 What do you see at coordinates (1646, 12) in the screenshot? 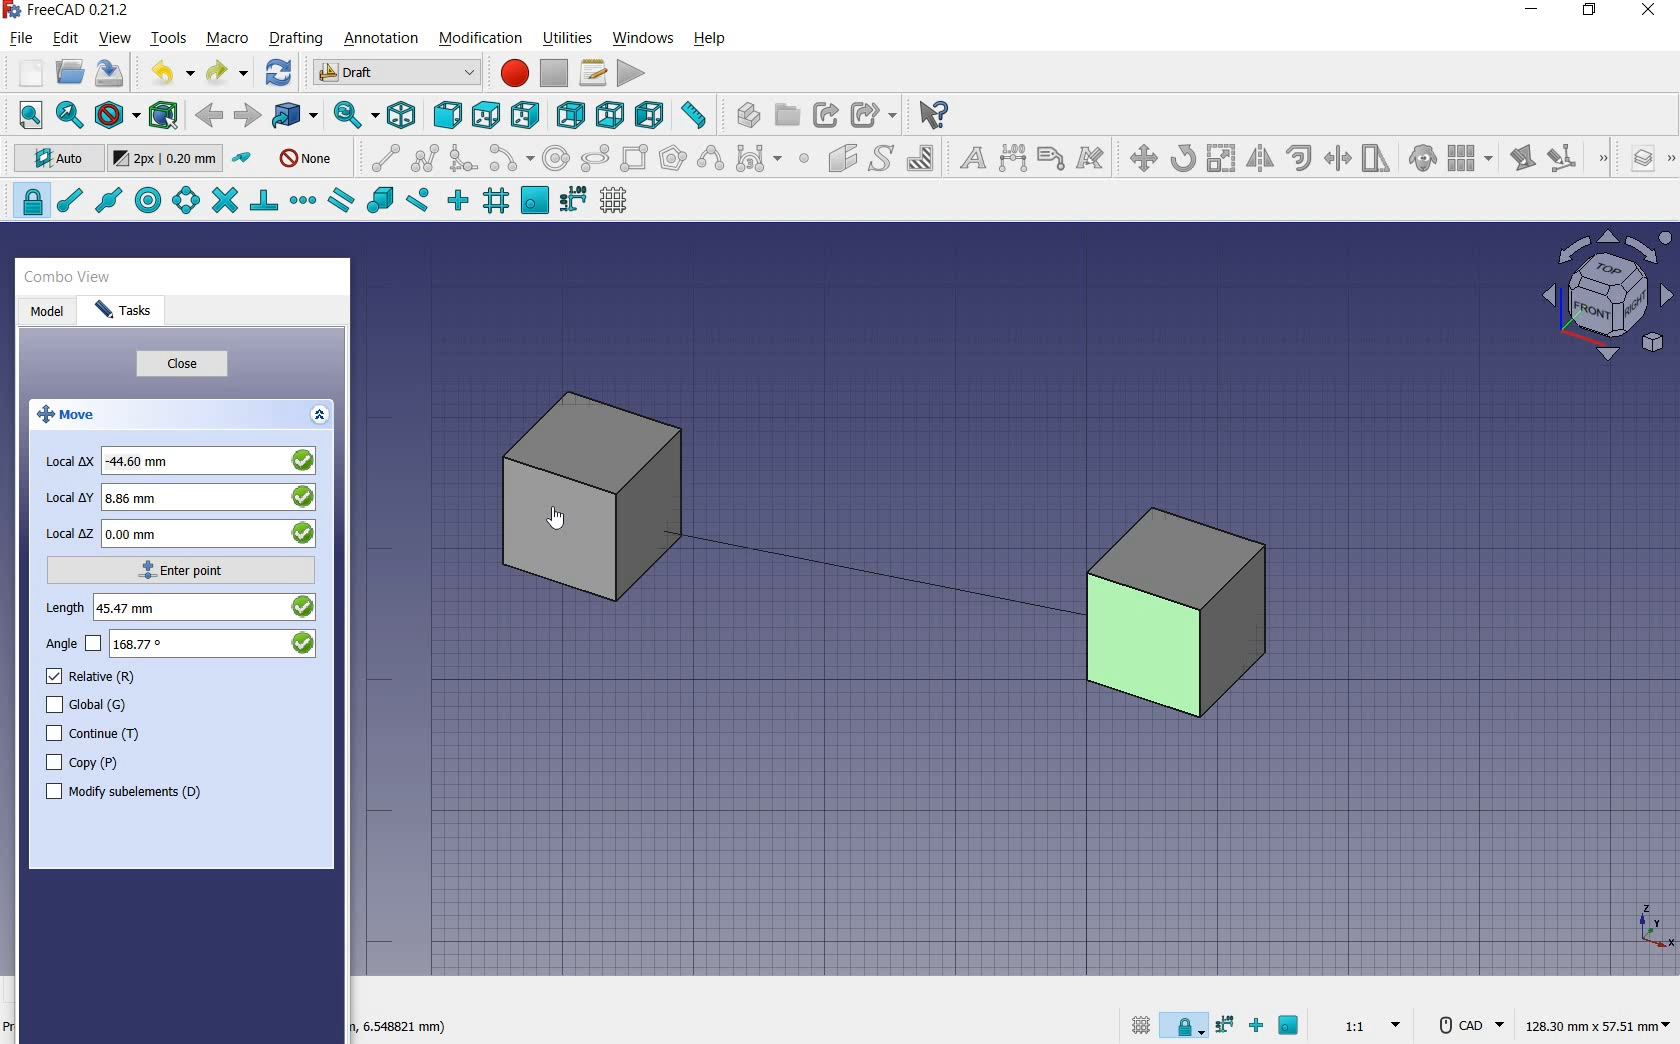
I see `close` at bounding box center [1646, 12].